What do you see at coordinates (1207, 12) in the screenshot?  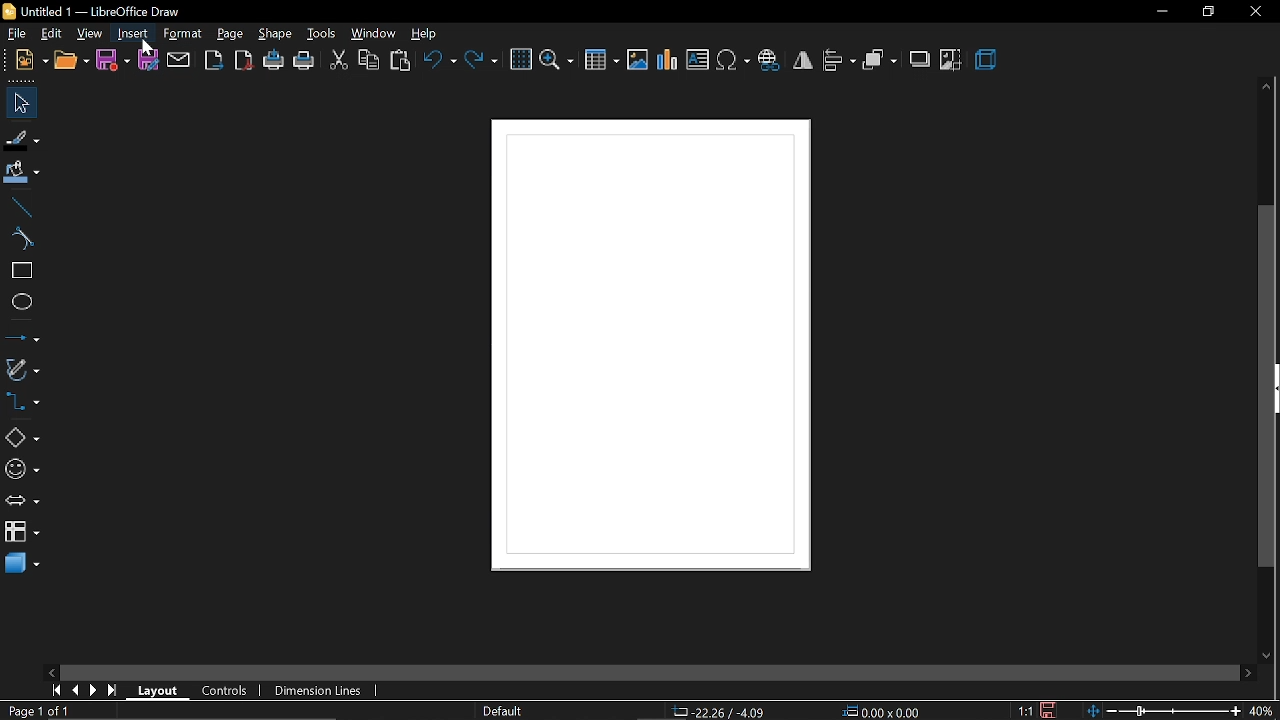 I see `restore down` at bounding box center [1207, 12].